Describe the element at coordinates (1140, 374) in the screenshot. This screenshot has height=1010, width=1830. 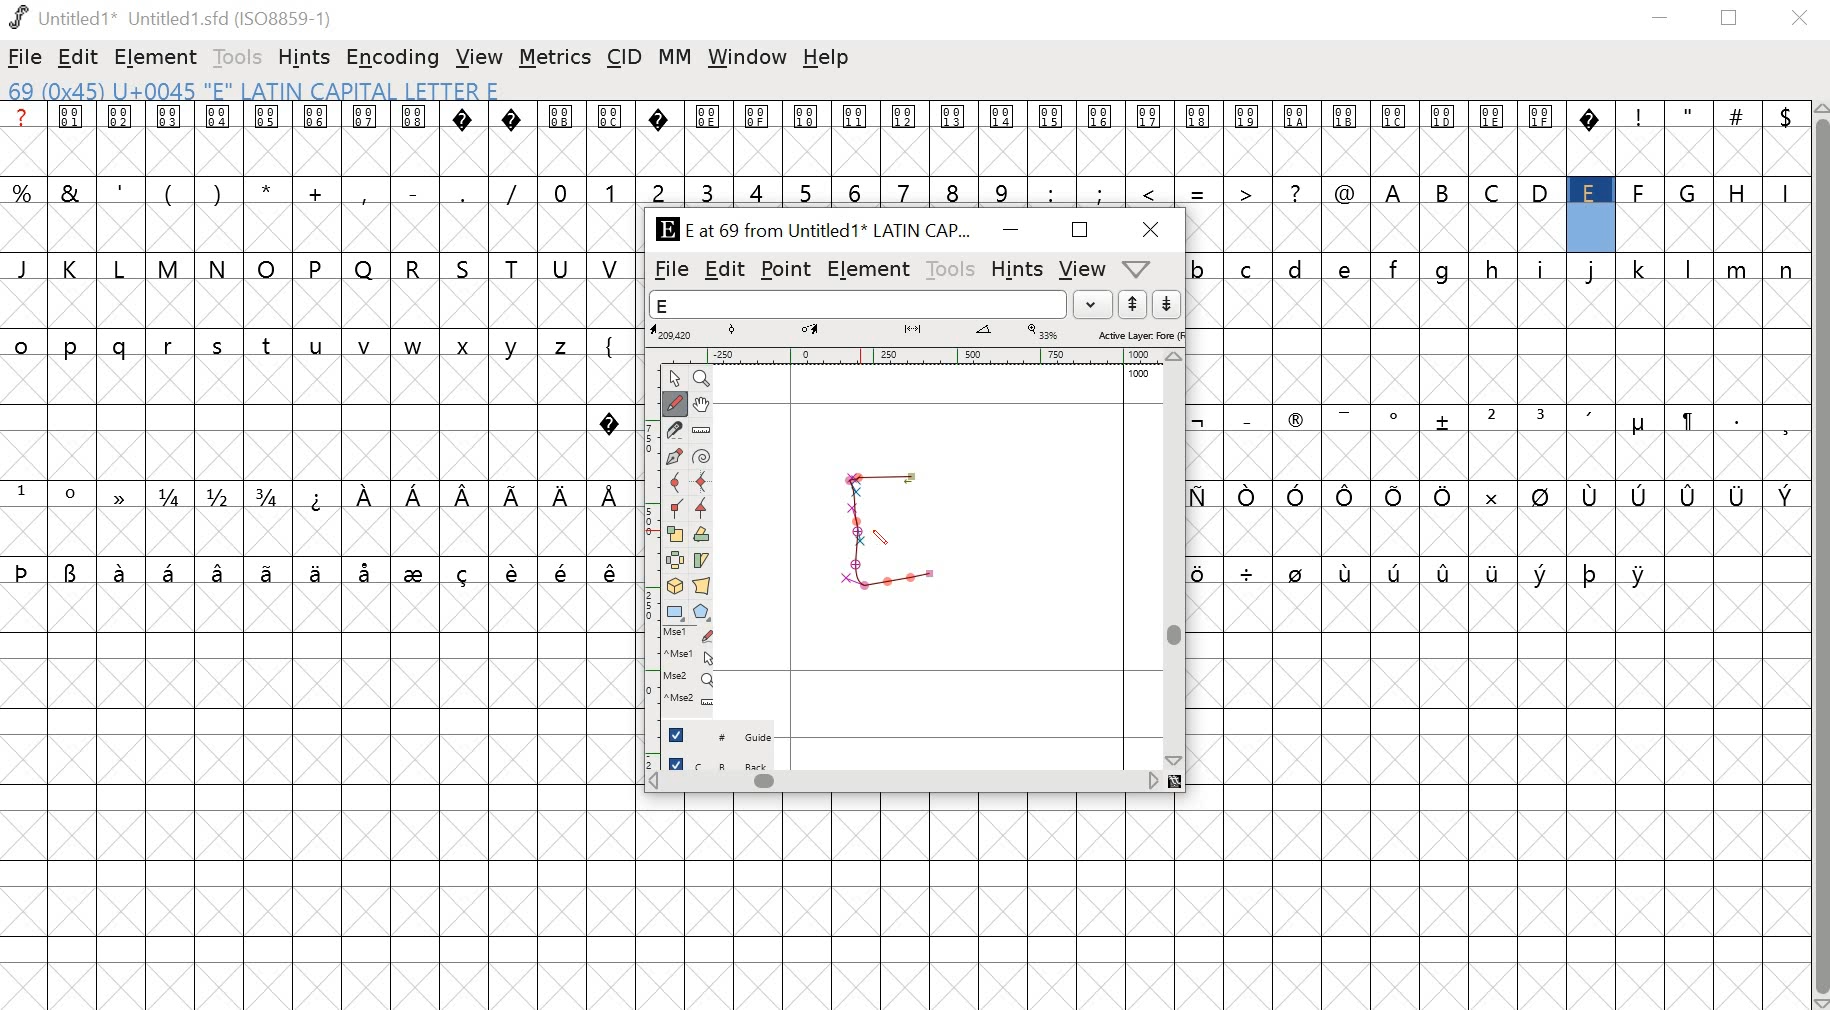
I see `1000` at that location.